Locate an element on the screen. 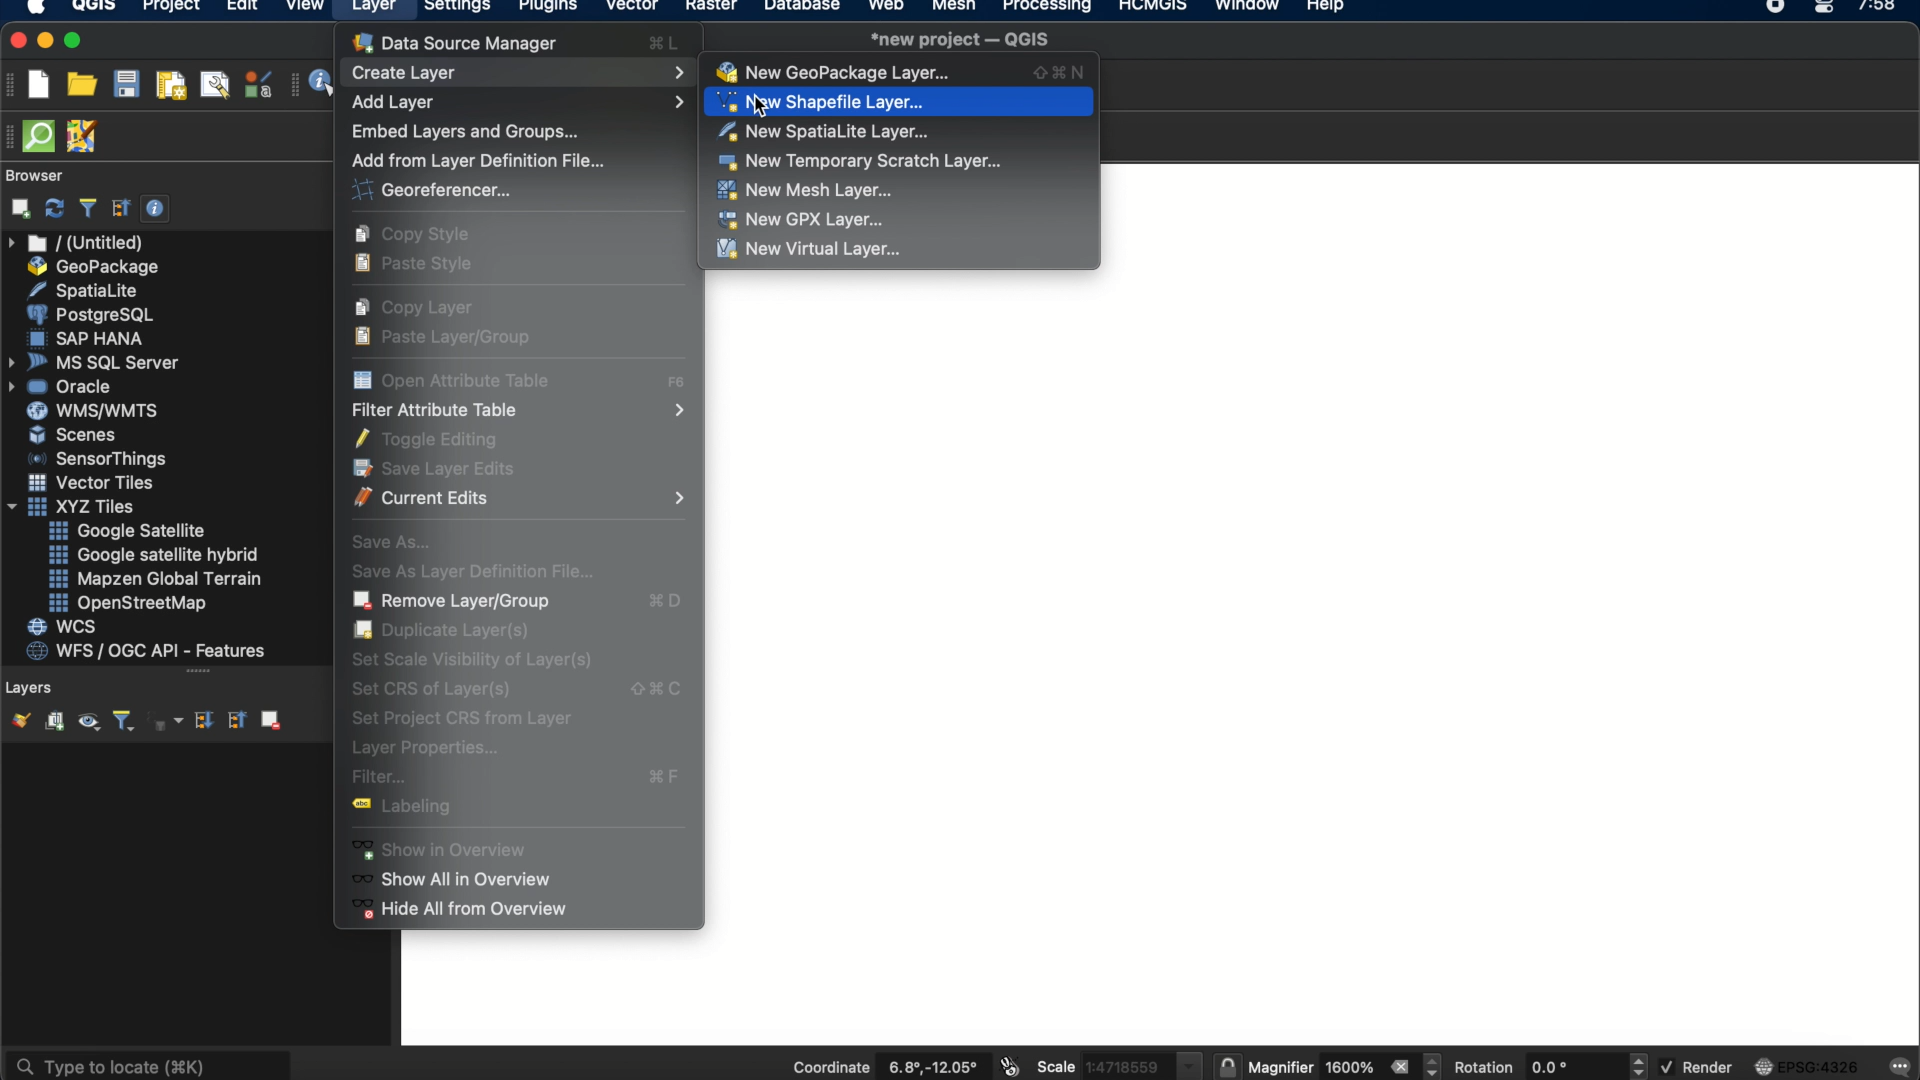 The image size is (1920, 1080). *new project - QGIS is located at coordinates (961, 38).